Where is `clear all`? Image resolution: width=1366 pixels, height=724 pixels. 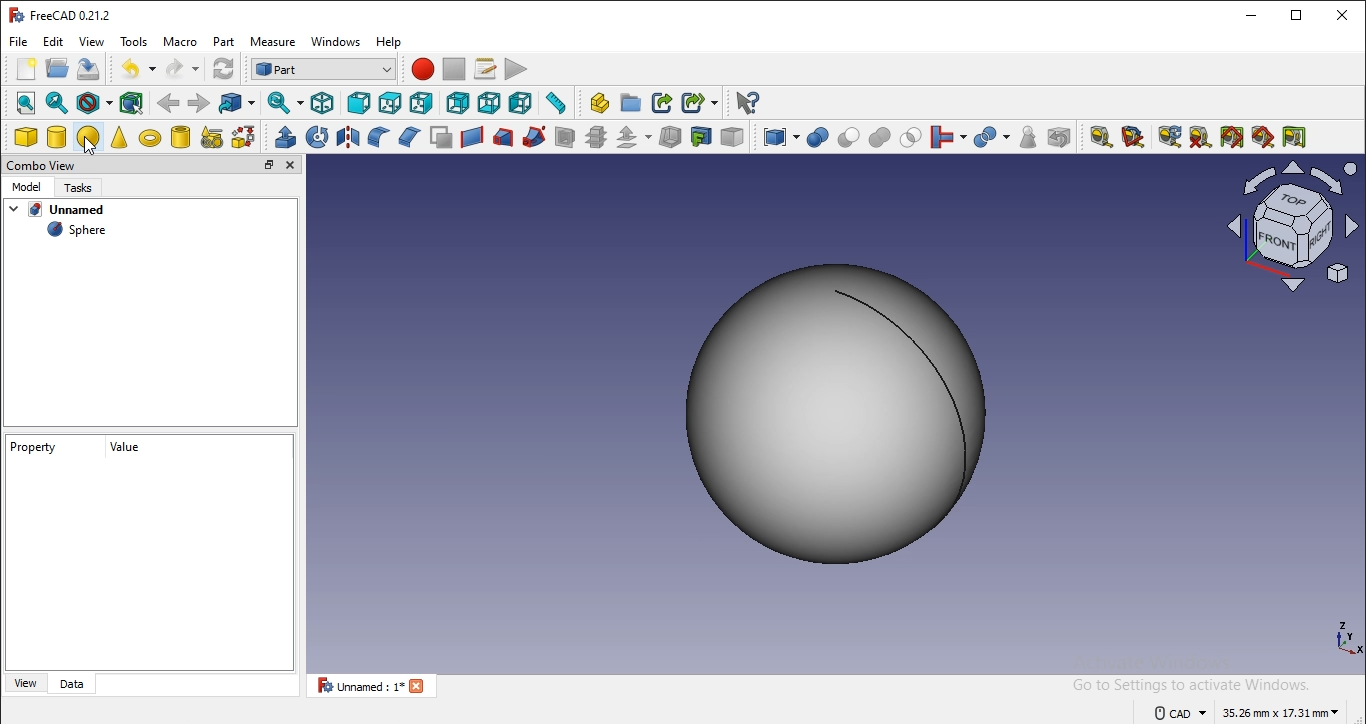
clear all is located at coordinates (1200, 137).